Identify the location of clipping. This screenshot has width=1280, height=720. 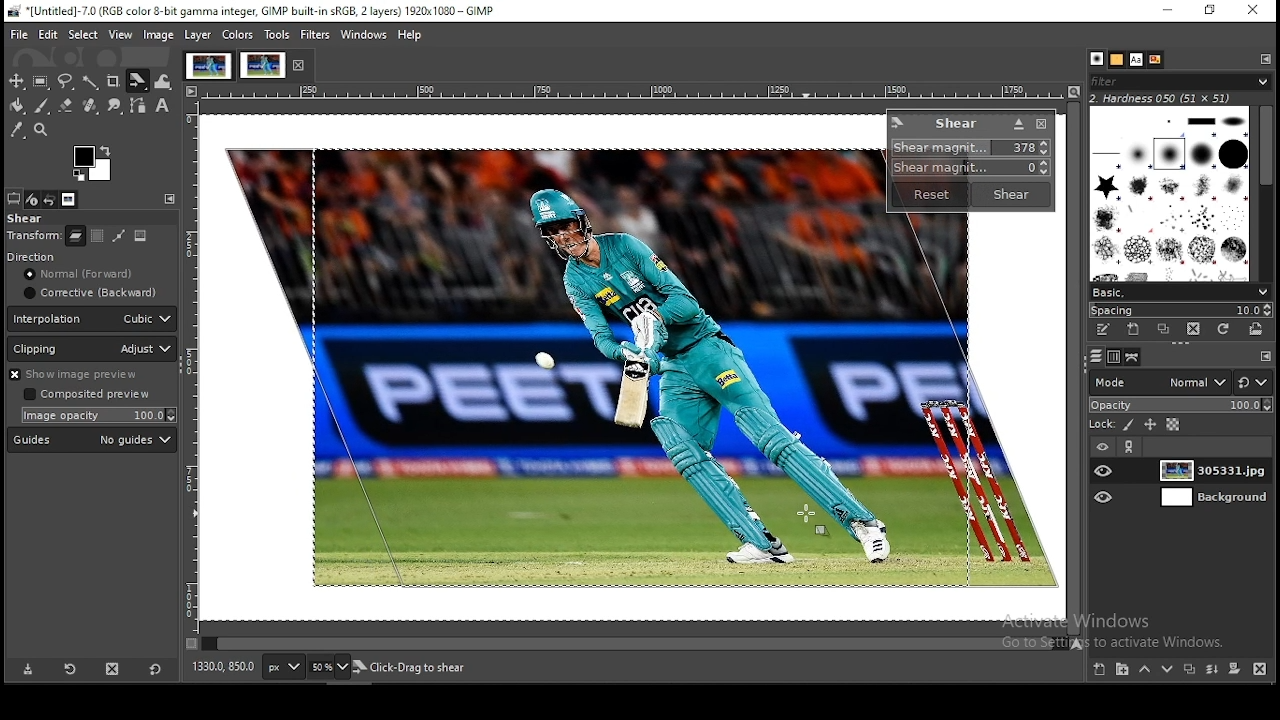
(92, 349).